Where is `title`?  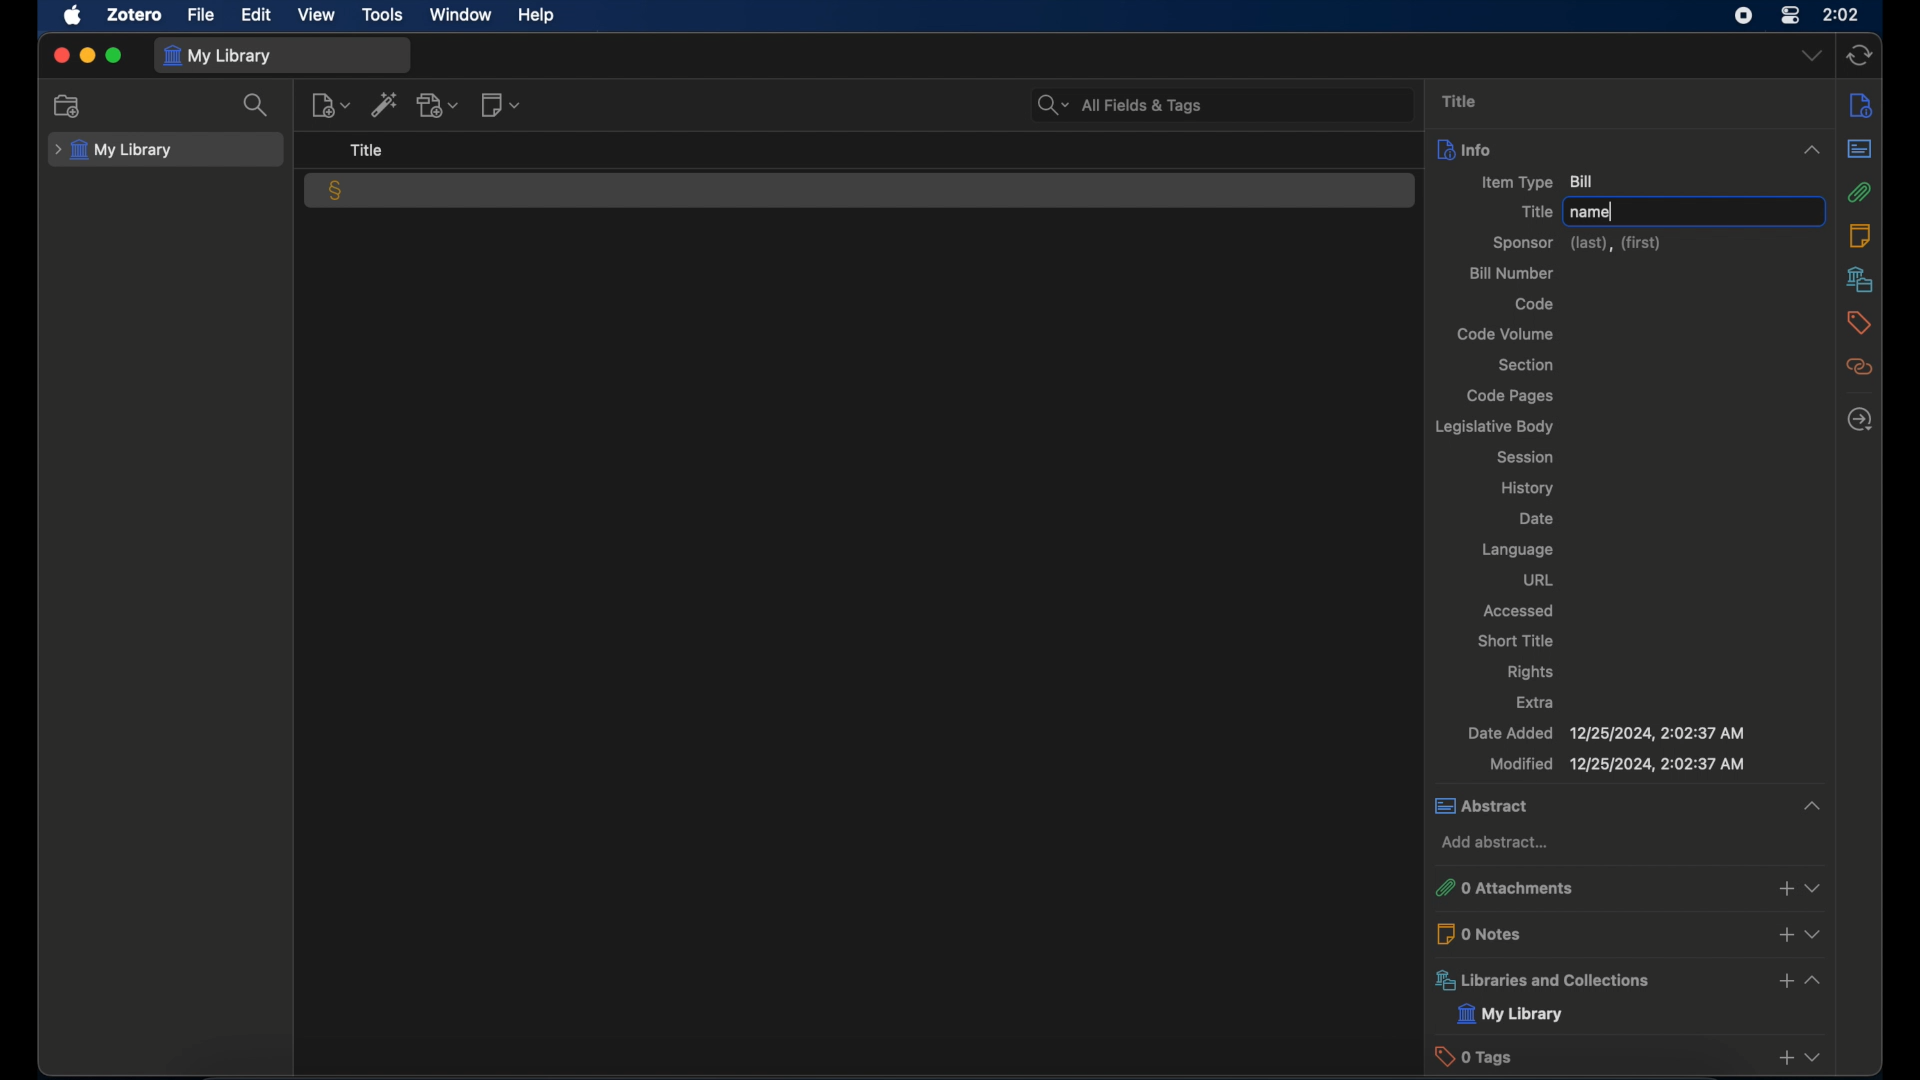 title is located at coordinates (1459, 102).